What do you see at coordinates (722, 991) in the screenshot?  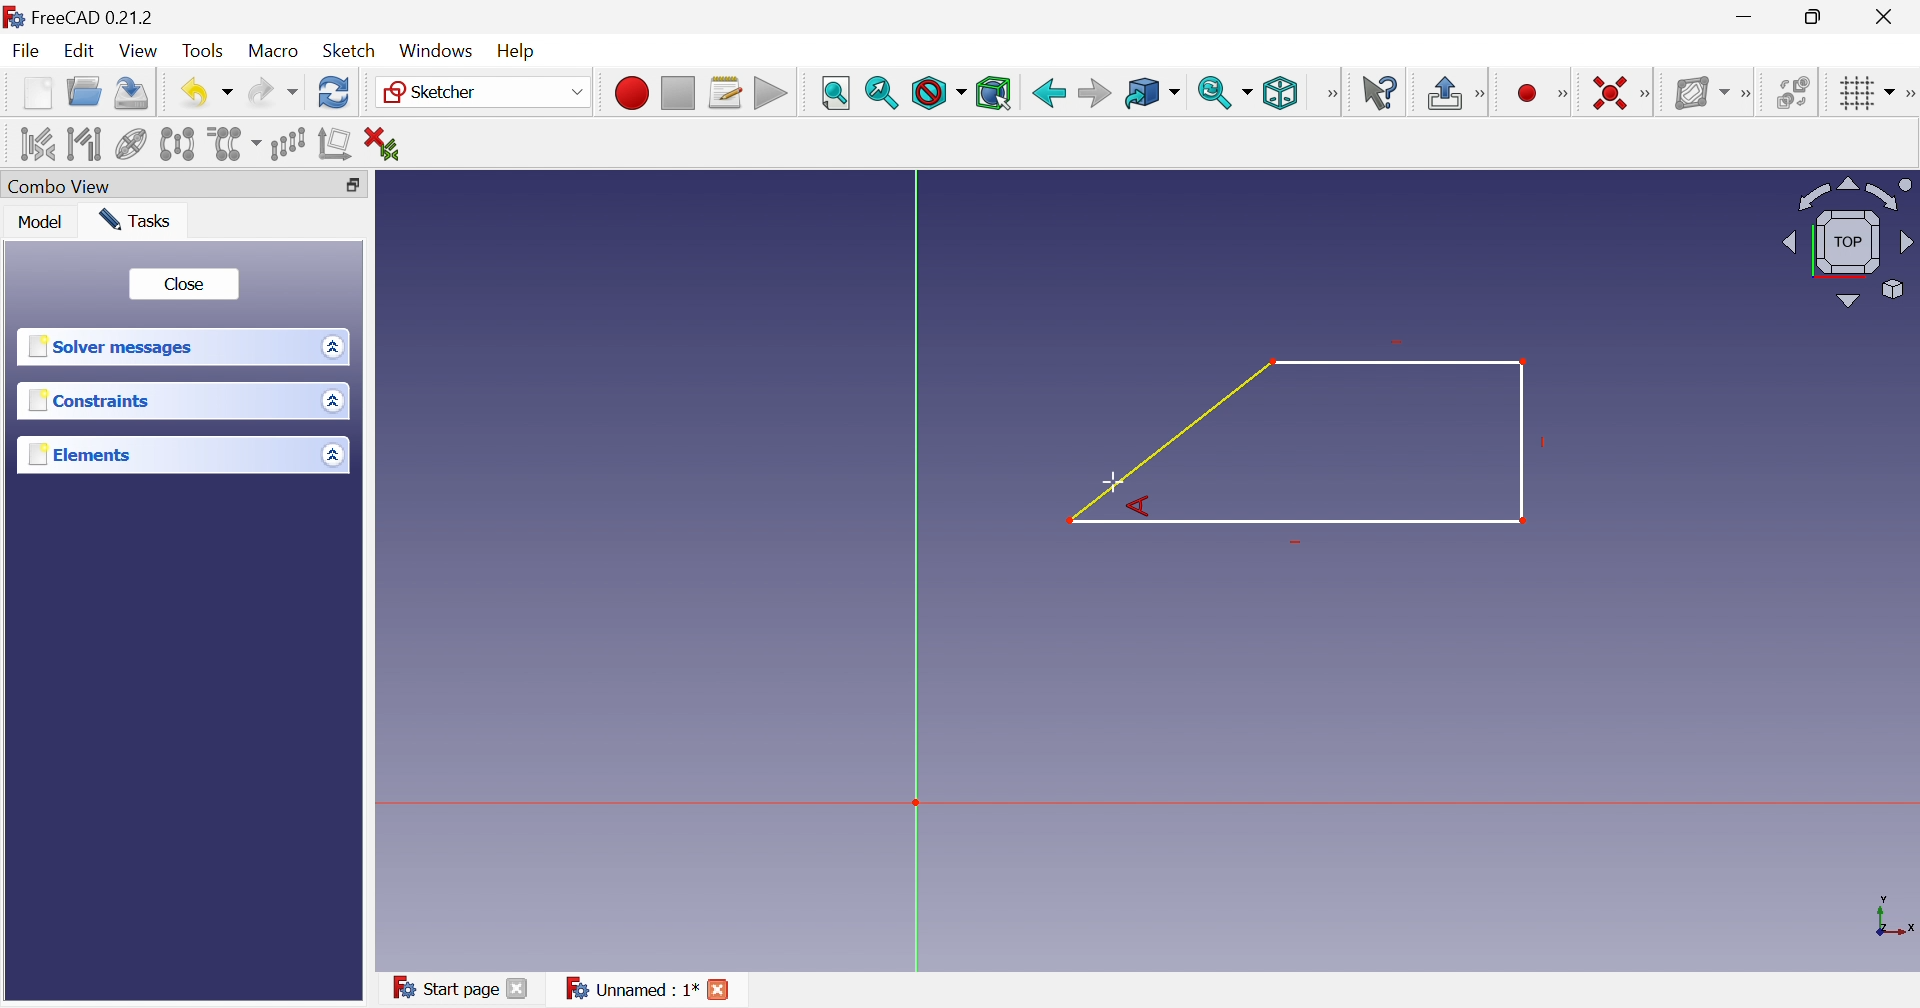 I see `Close` at bounding box center [722, 991].